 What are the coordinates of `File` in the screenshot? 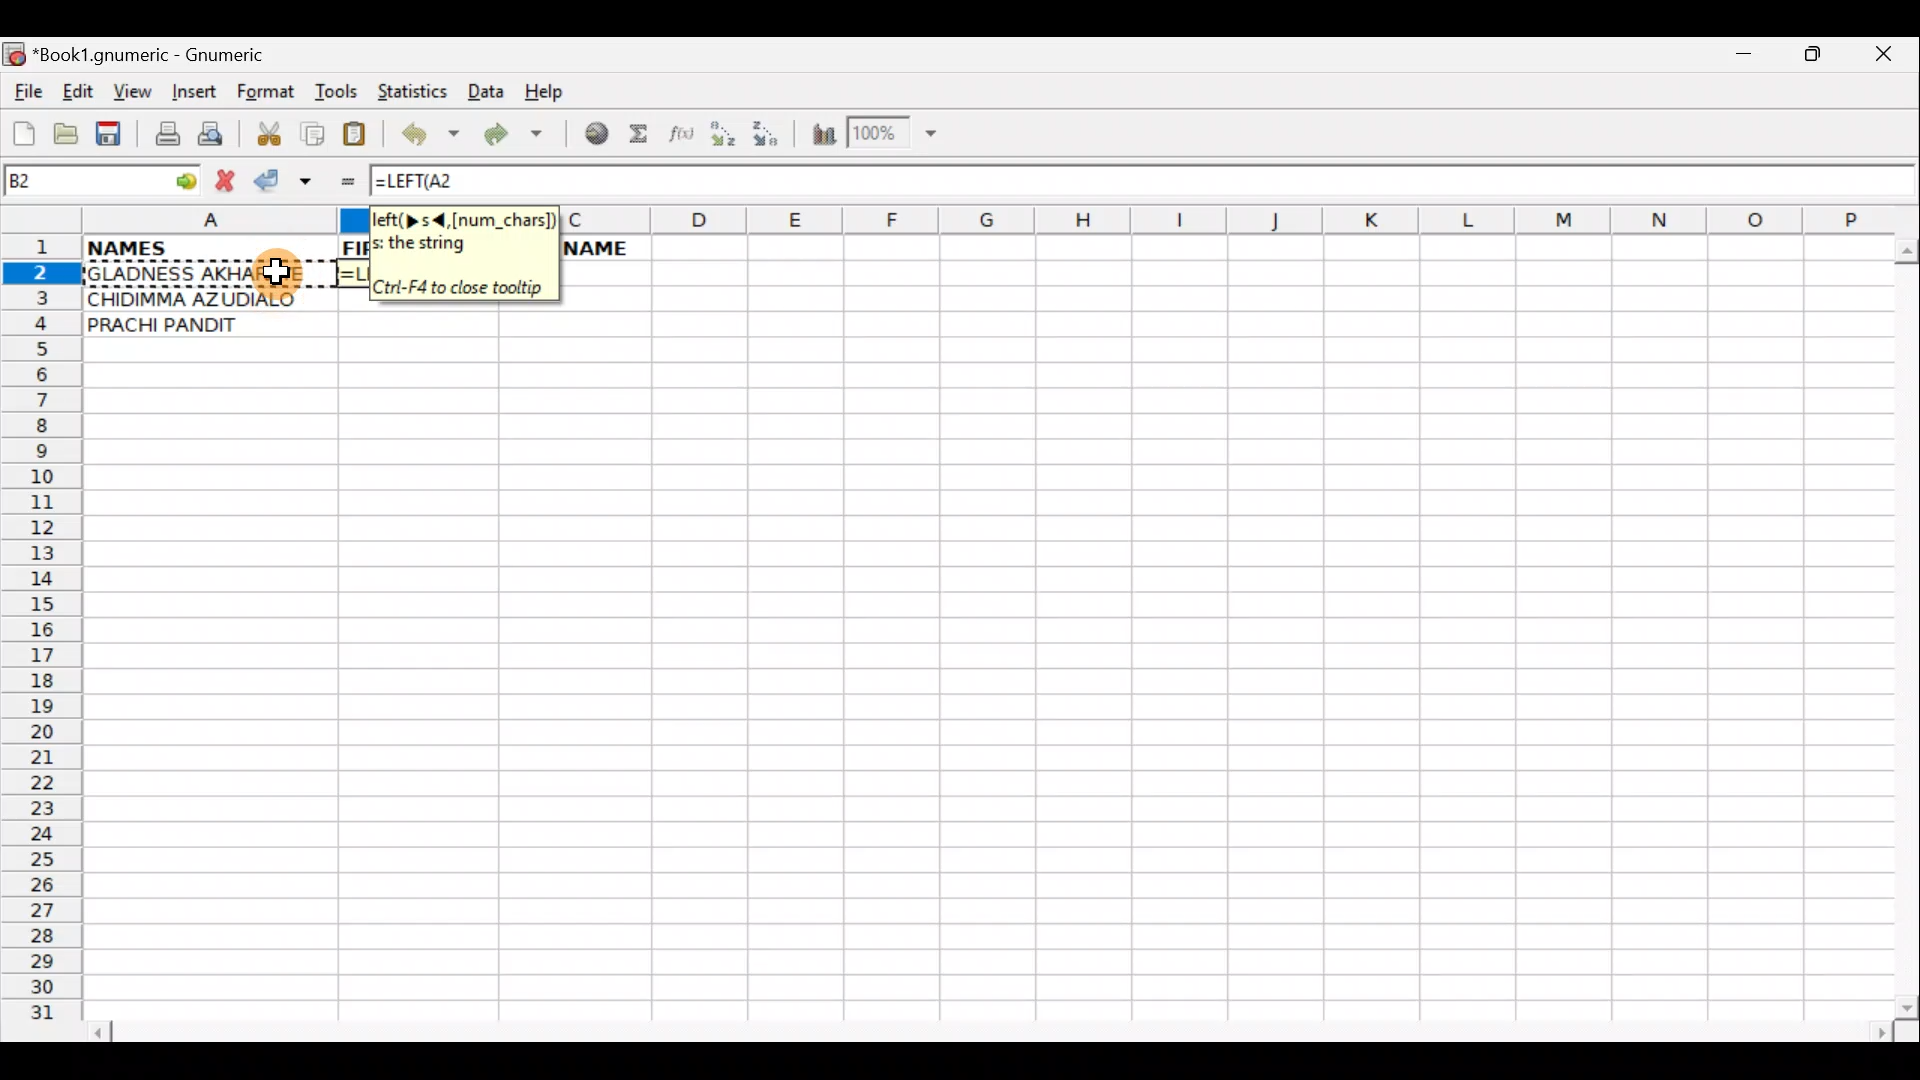 It's located at (26, 93).